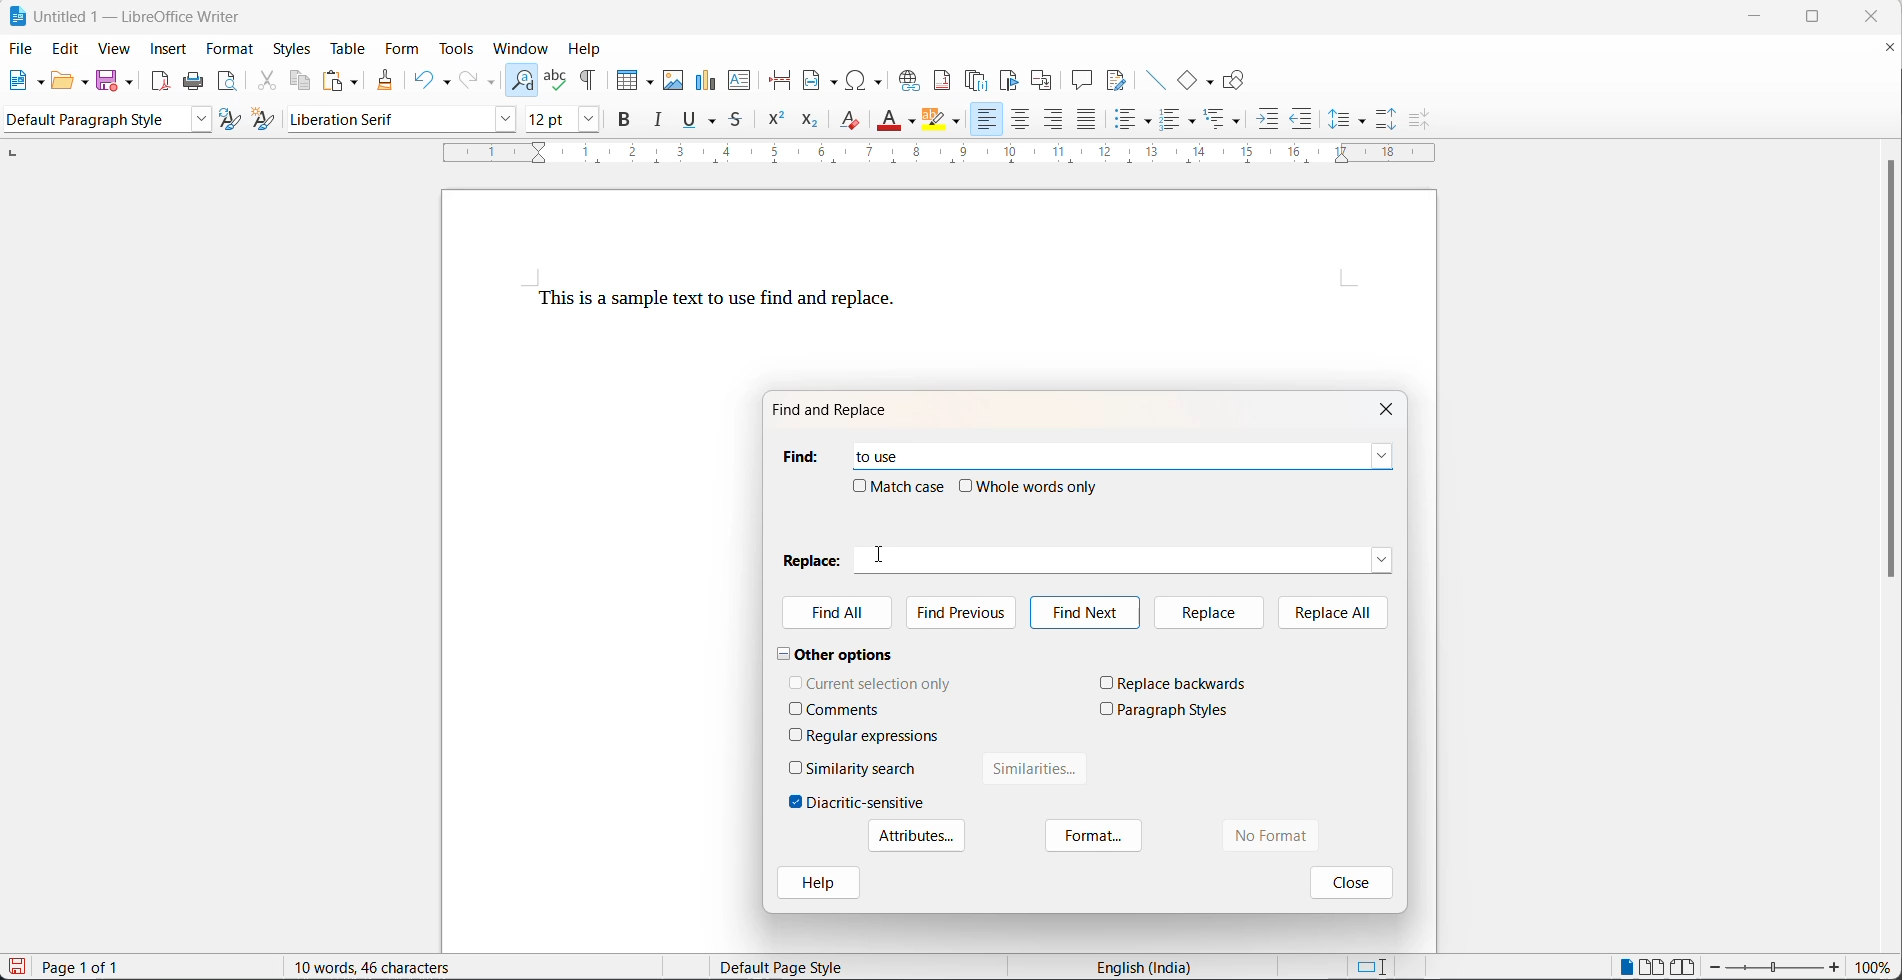 This screenshot has height=980, width=1902. Describe the element at coordinates (388, 81) in the screenshot. I see `clone formatting` at that location.